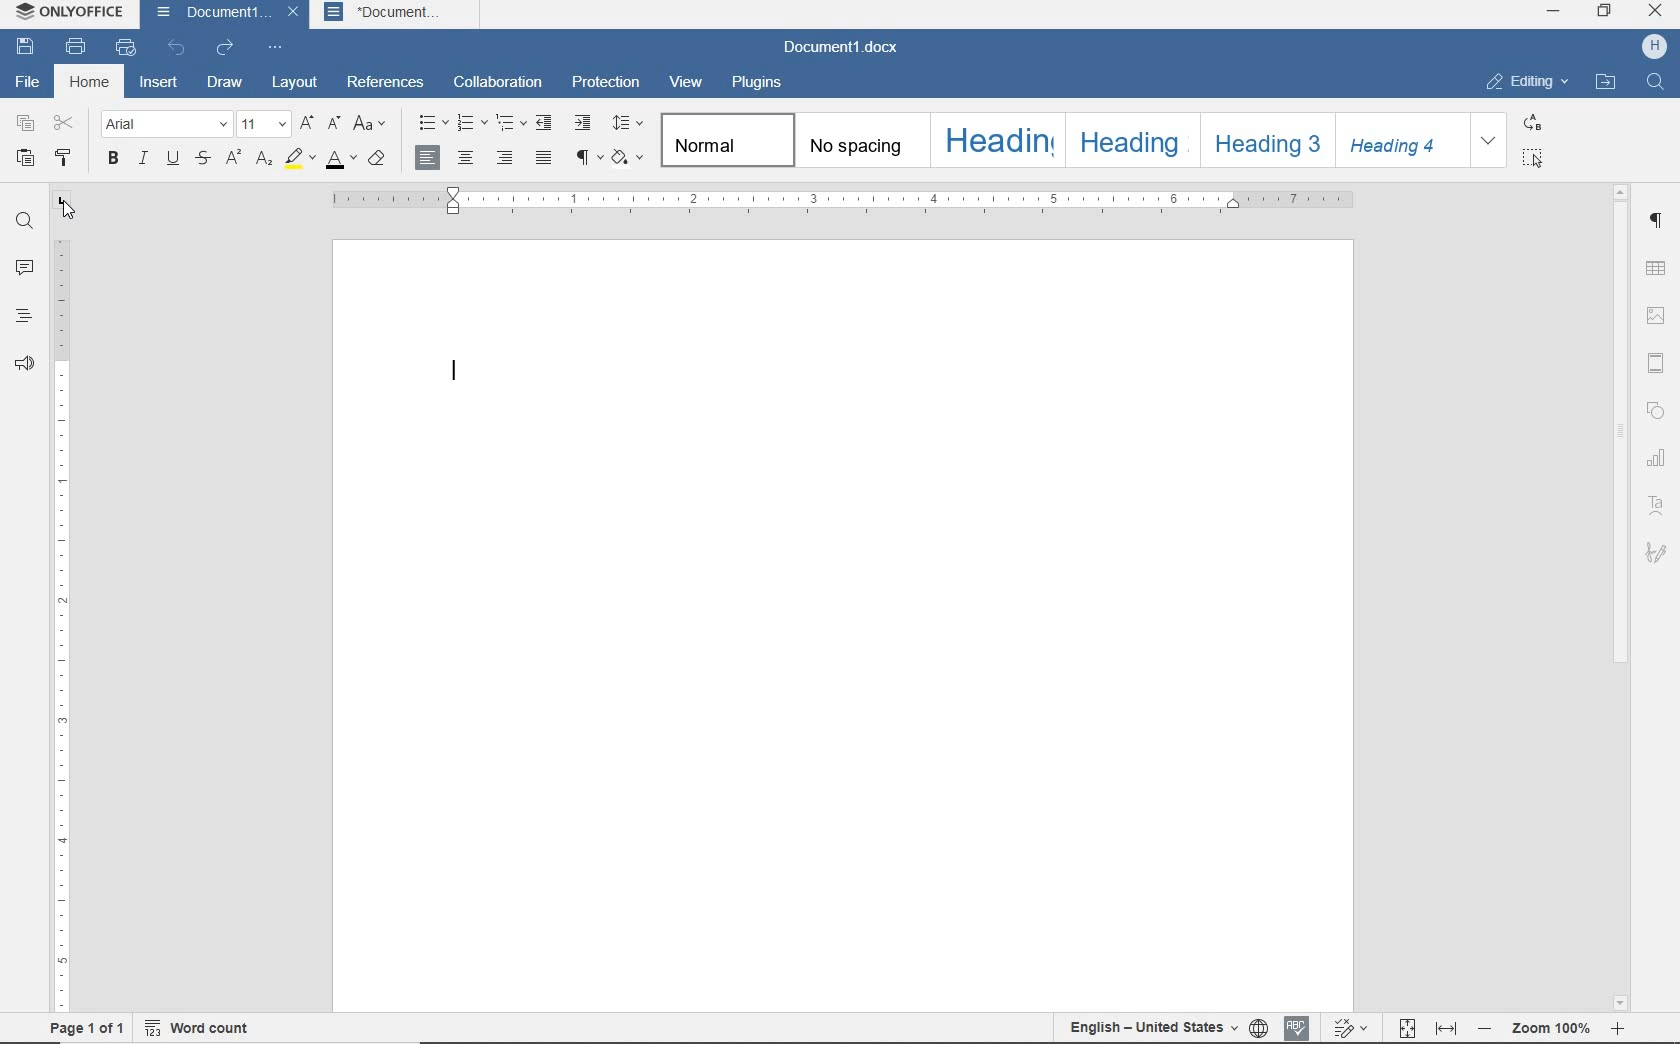 The height and width of the screenshot is (1044, 1680). I want to click on CUSTOMIZE QUICK ACCESS TOOLBAR, so click(276, 47).